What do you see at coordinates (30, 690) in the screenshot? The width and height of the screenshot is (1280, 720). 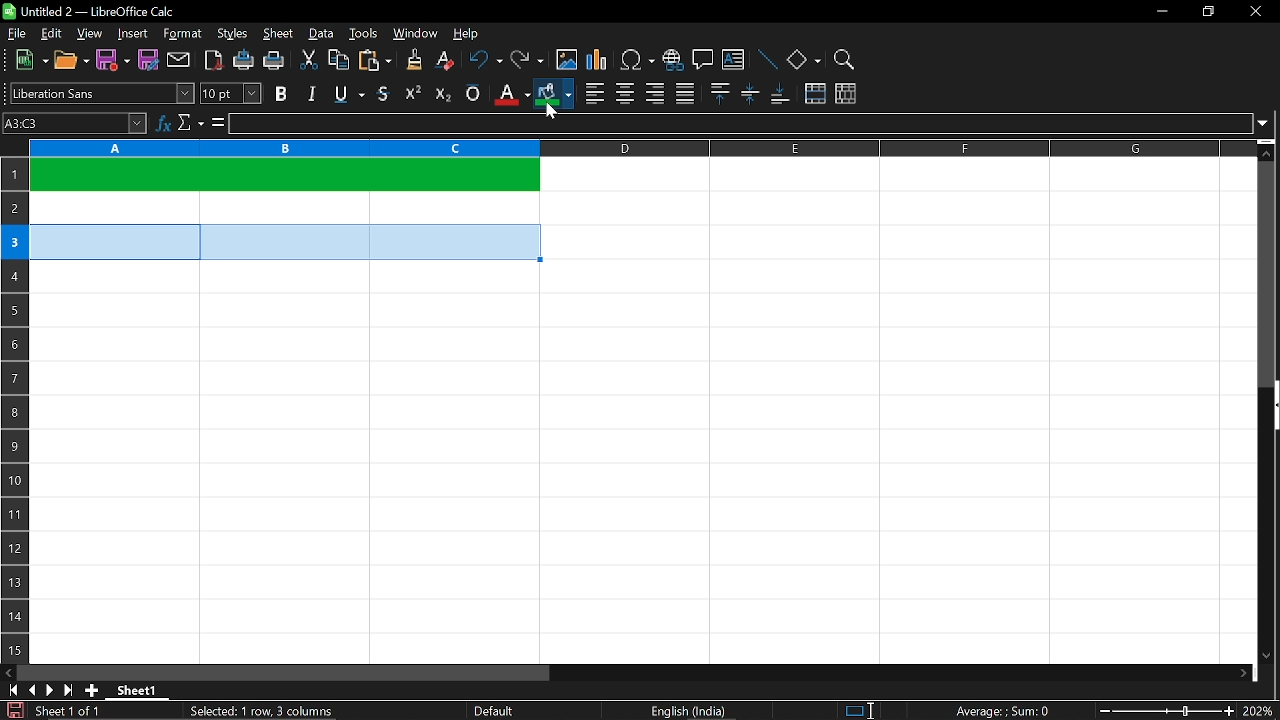 I see `previous sheet` at bounding box center [30, 690].